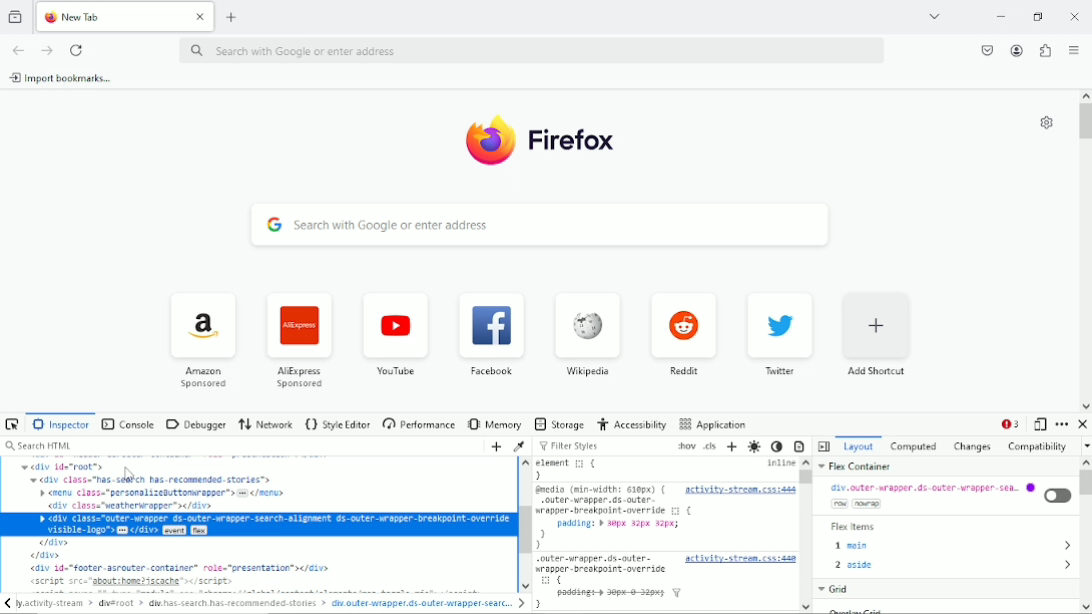 This screenshot has width=1092, height=614. Describe the element at coordinates (48, 48) in the screenshot. I see `Go forward` at that location.